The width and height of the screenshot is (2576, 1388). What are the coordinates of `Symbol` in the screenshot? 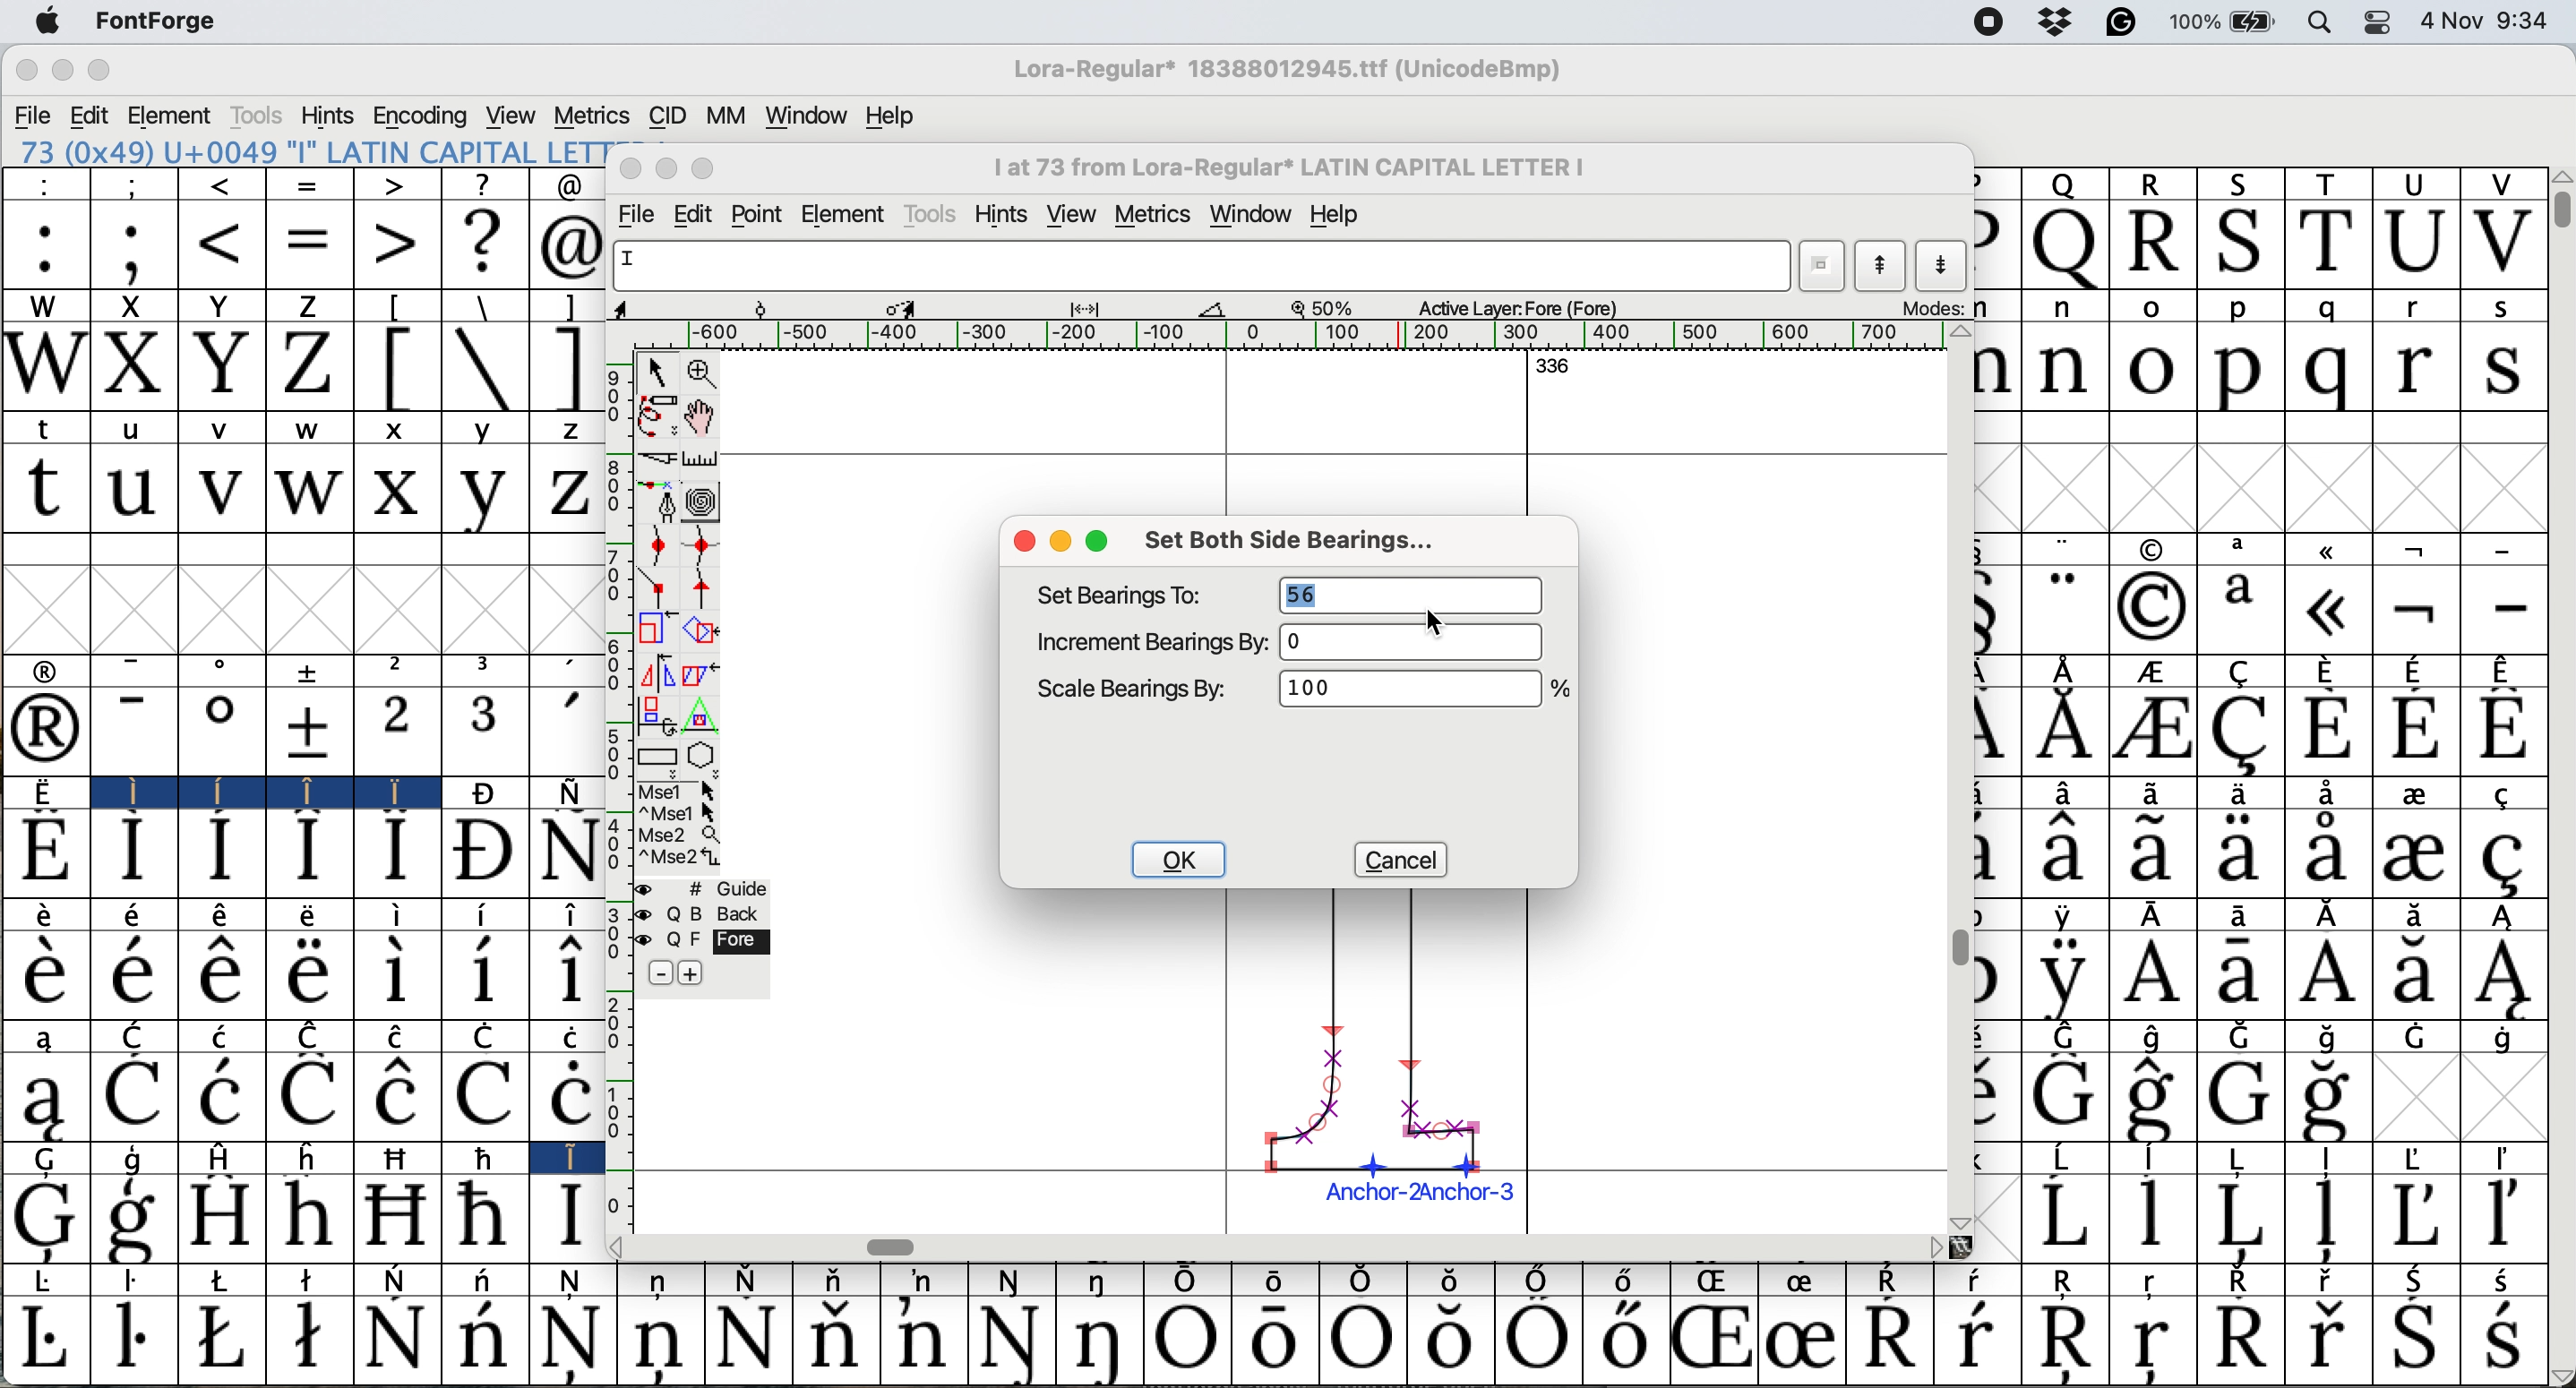 It's located at (2242, 1282).